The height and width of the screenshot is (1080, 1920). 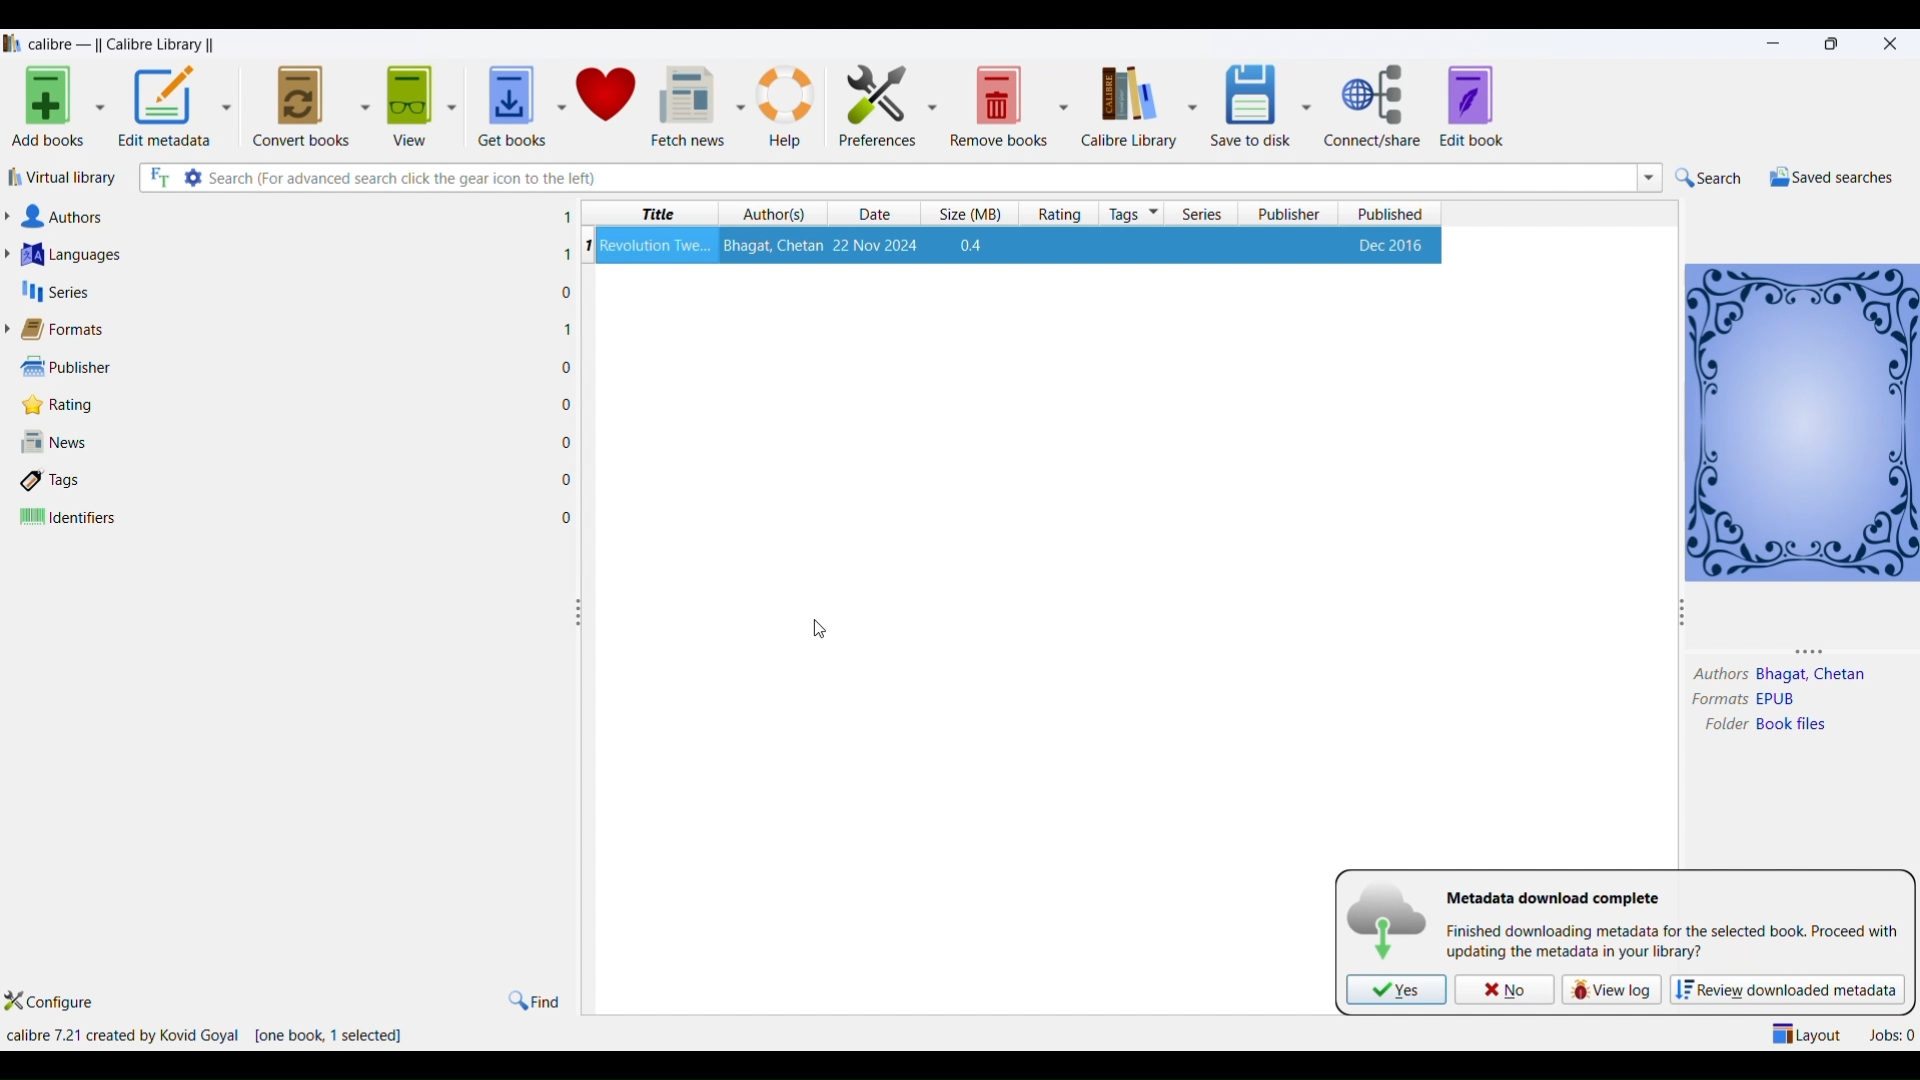 What do you see at coordinates (1682, 616) in the screenshot?
I see `resize` at bounding box center [1682, 616].